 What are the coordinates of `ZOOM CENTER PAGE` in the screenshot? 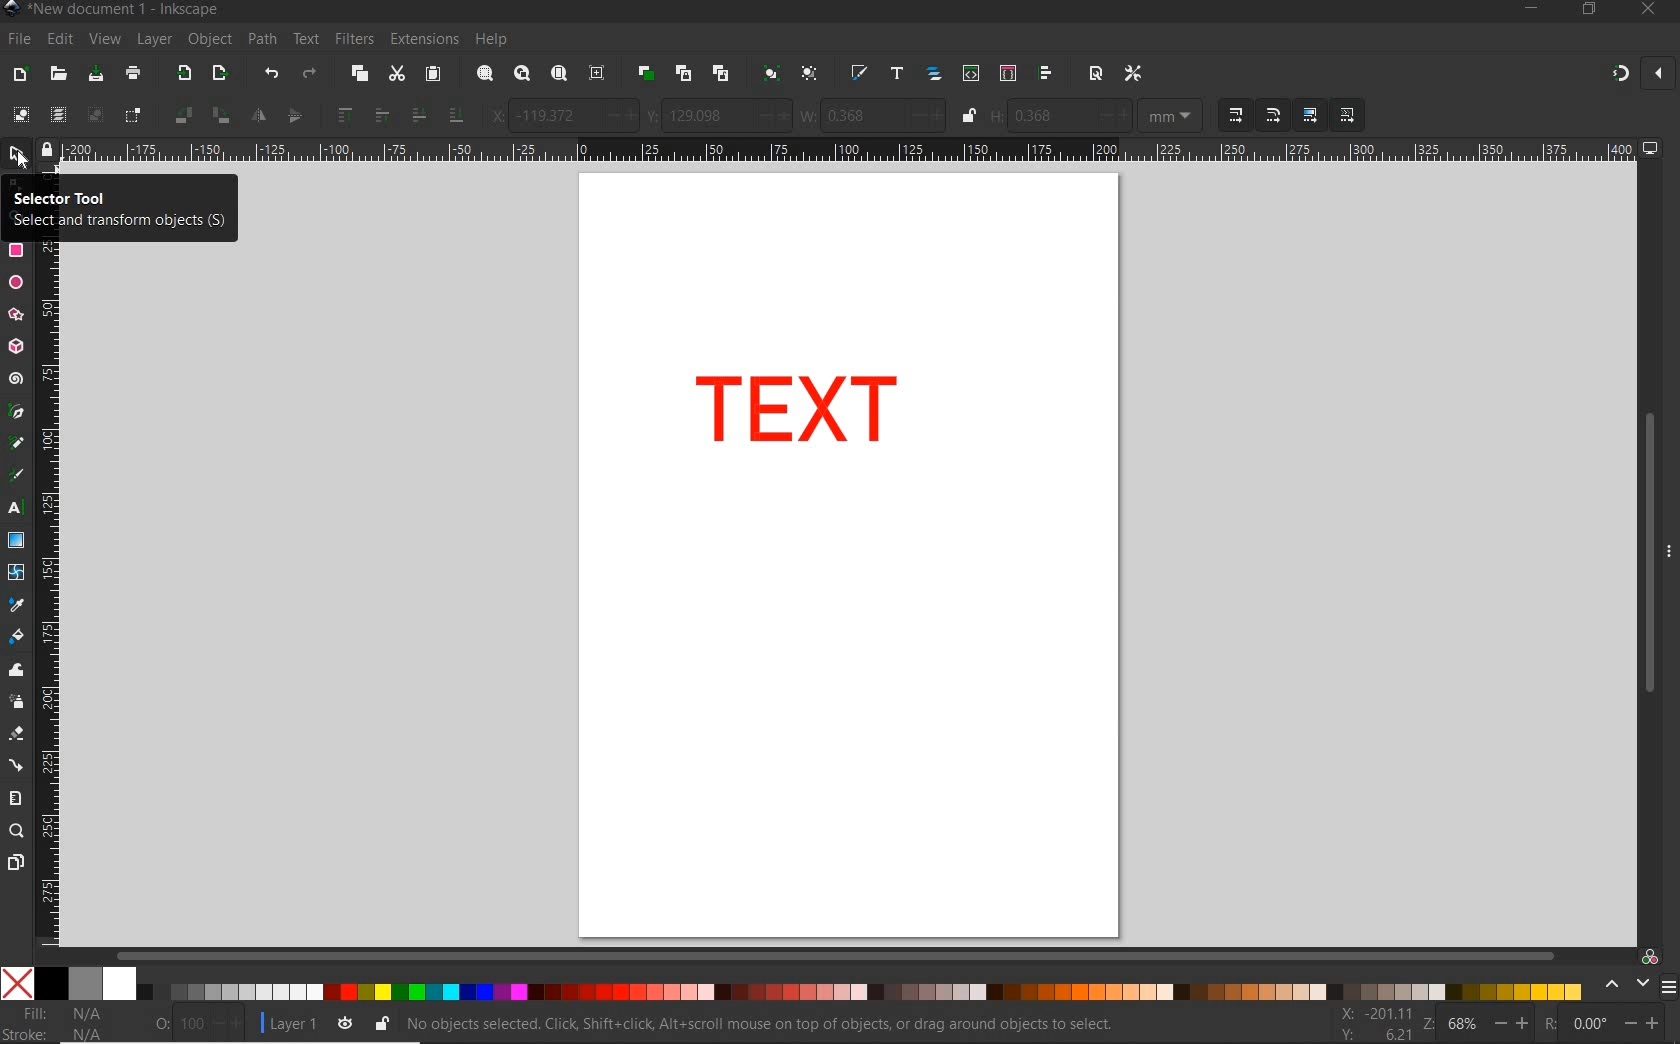 It's located at (597, 74).